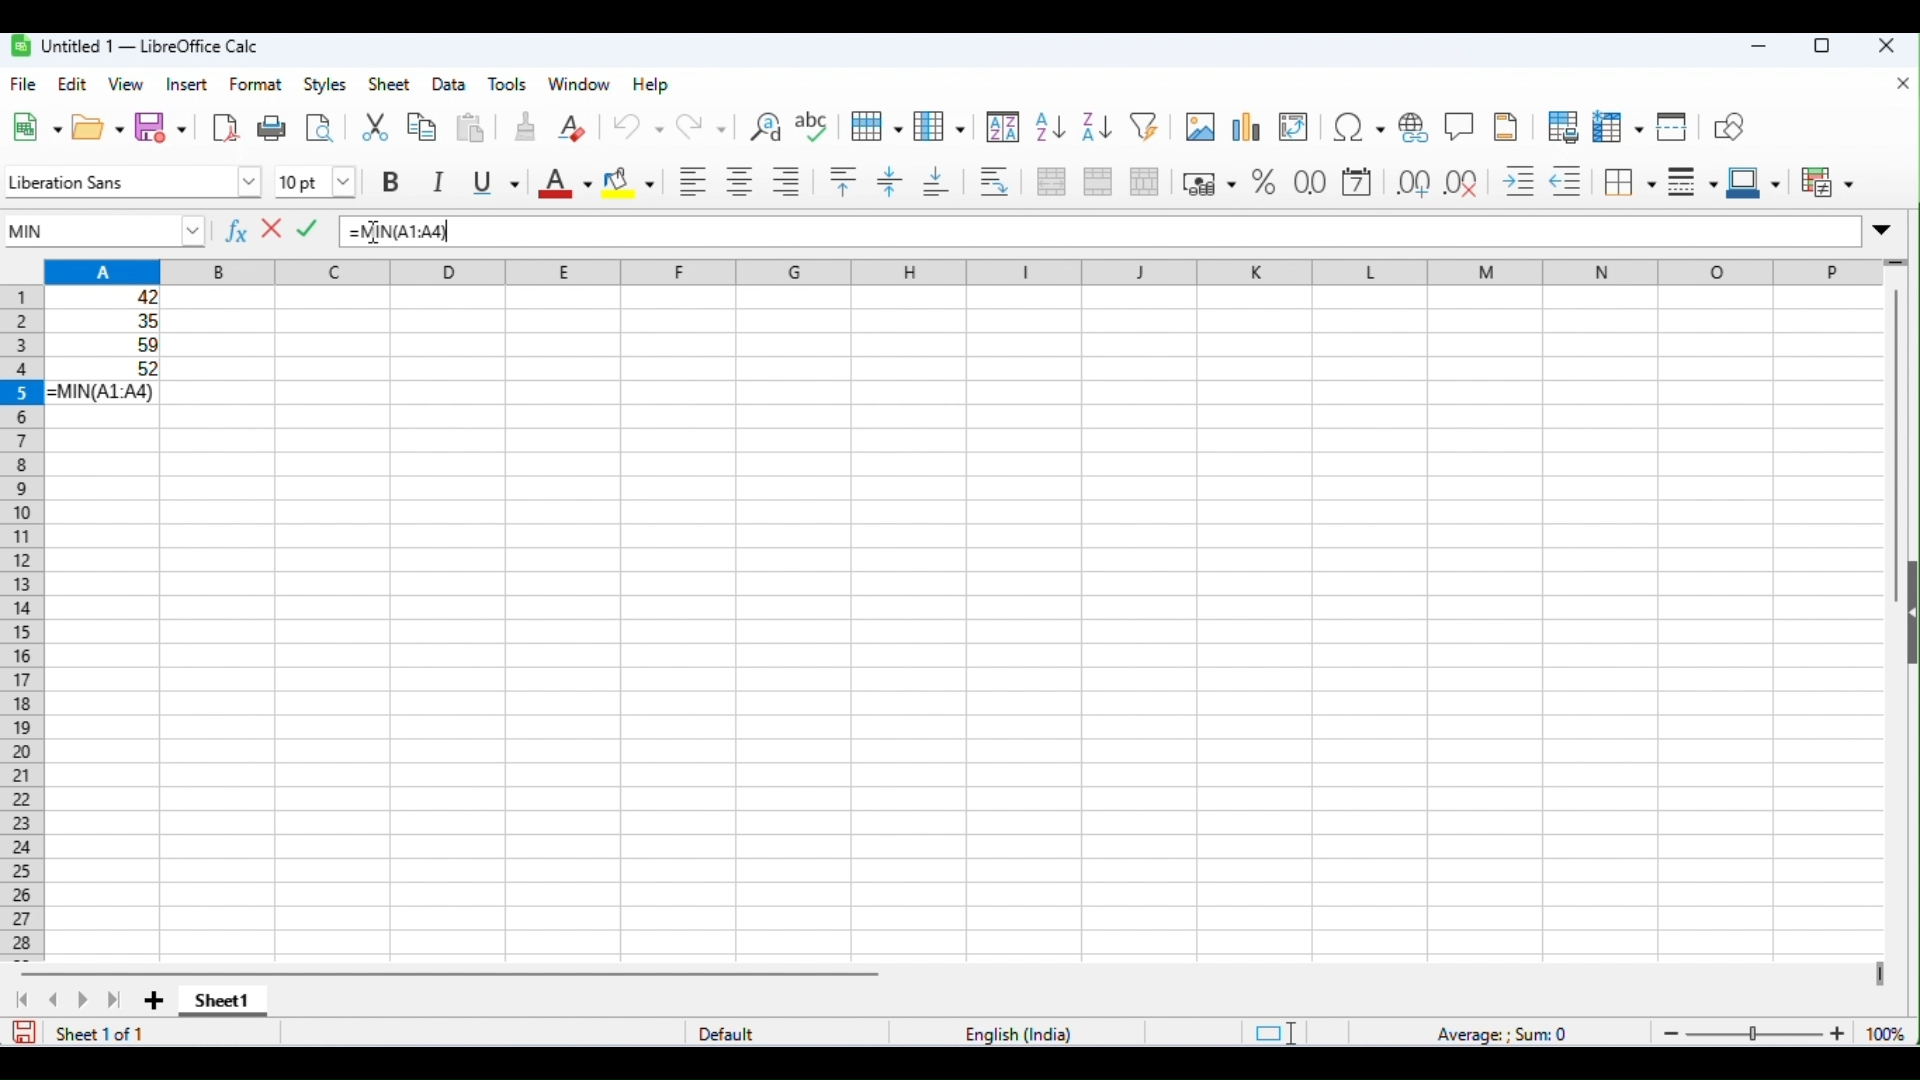 Image resolution: width=1920 pixels, height=1080 pixels. Describe the element at coordinates (1412, 182) in the screenshot. I see `add decimal place` at that location.